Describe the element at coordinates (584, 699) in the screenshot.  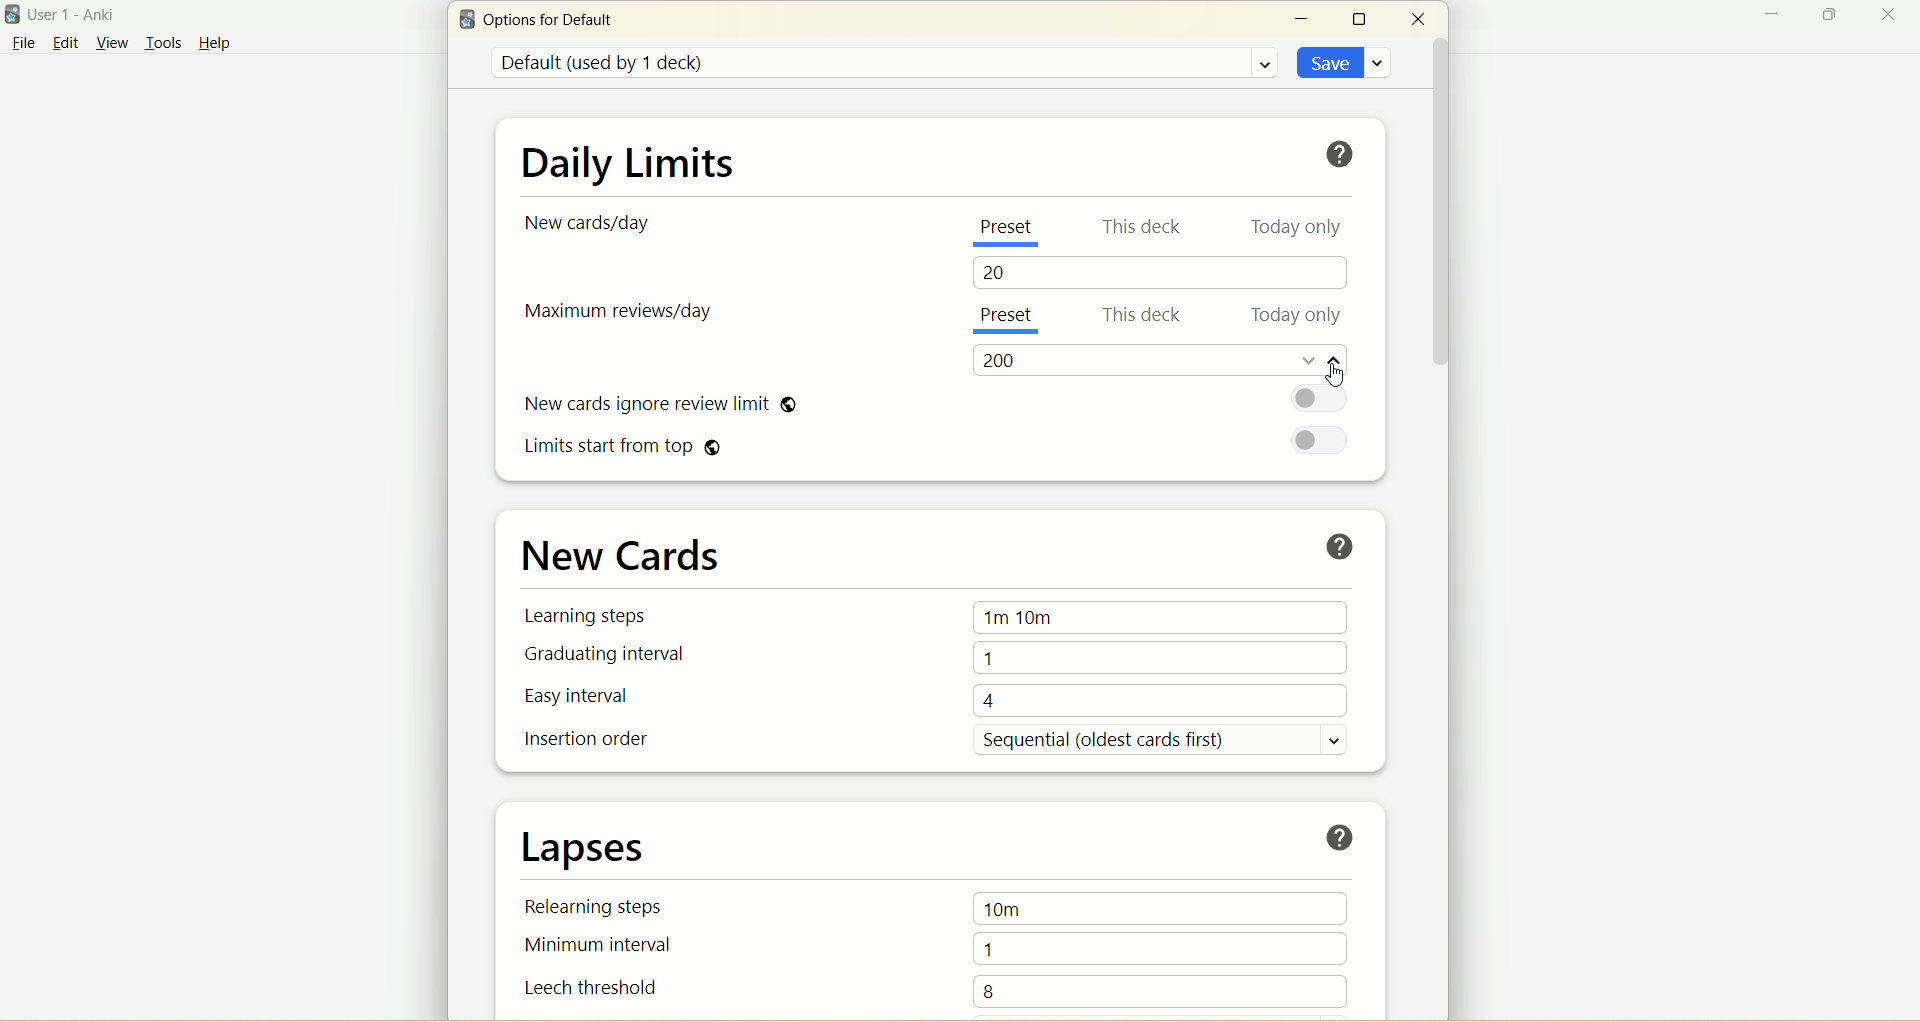
I see `easy interval` at that location.